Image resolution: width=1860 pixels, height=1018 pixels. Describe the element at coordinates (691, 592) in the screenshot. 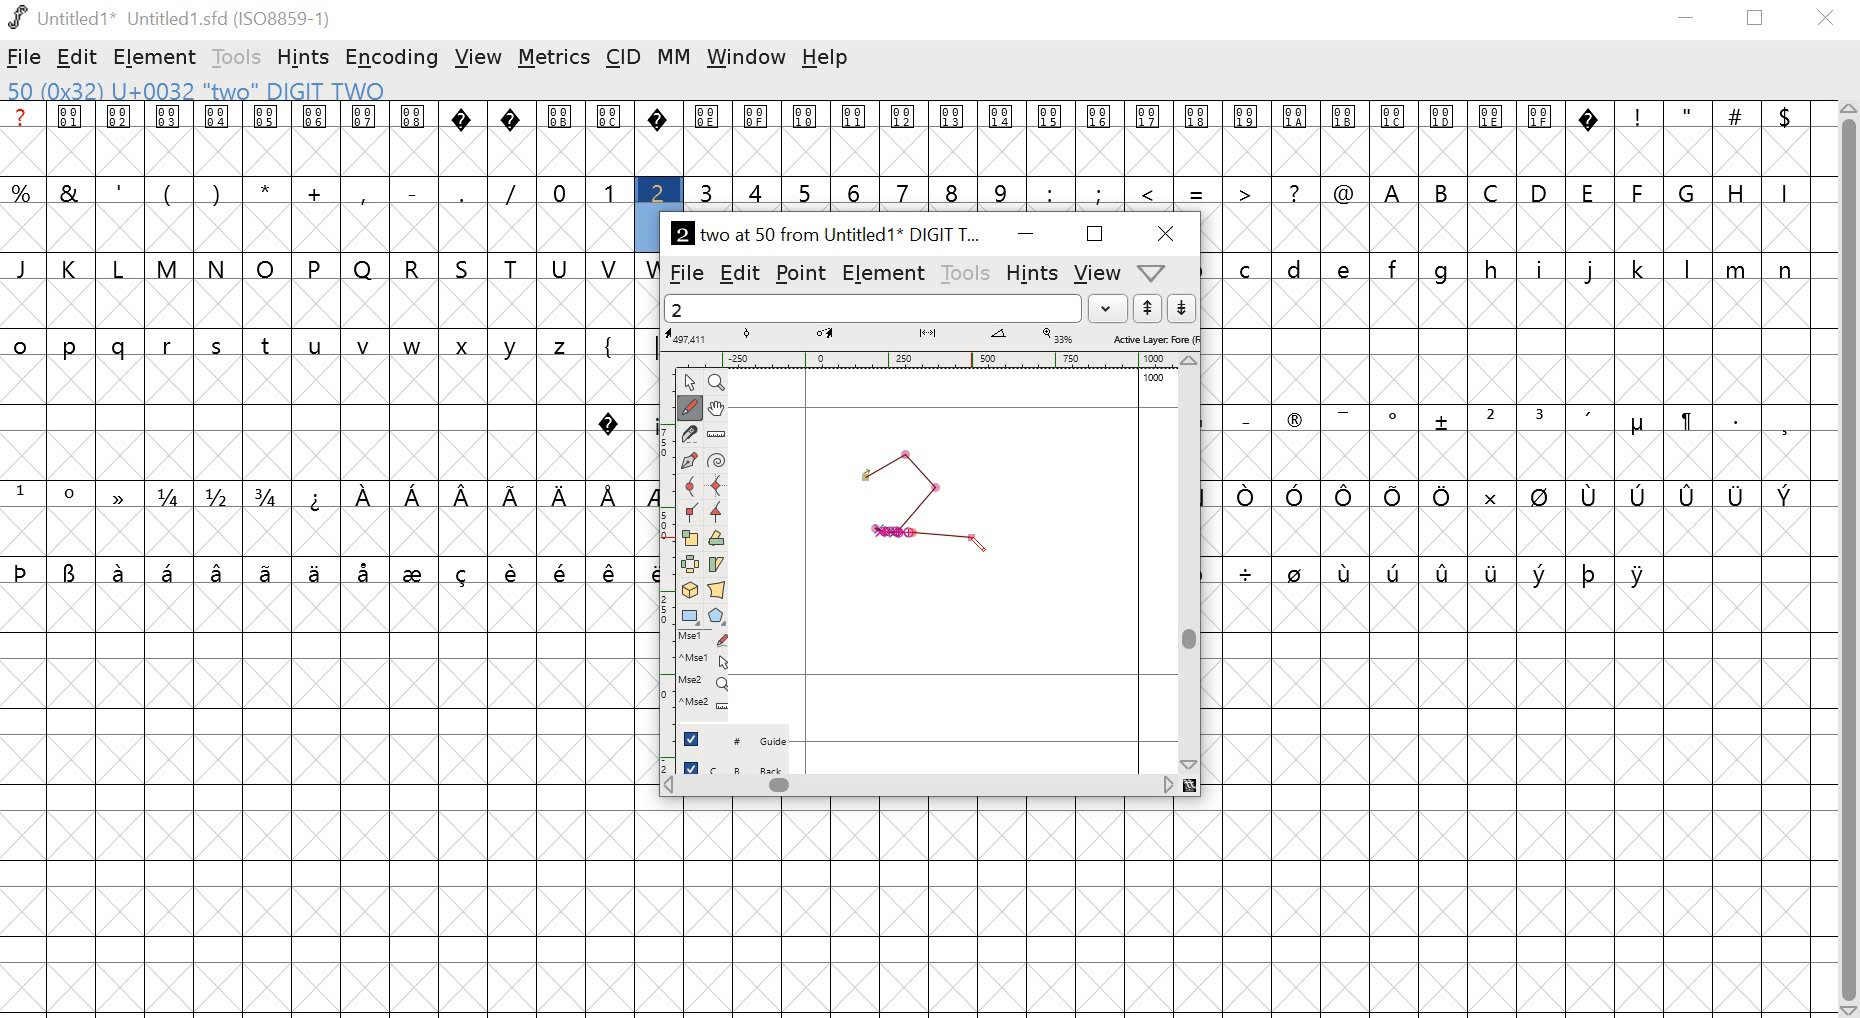

I see `3D rotate` at that location.